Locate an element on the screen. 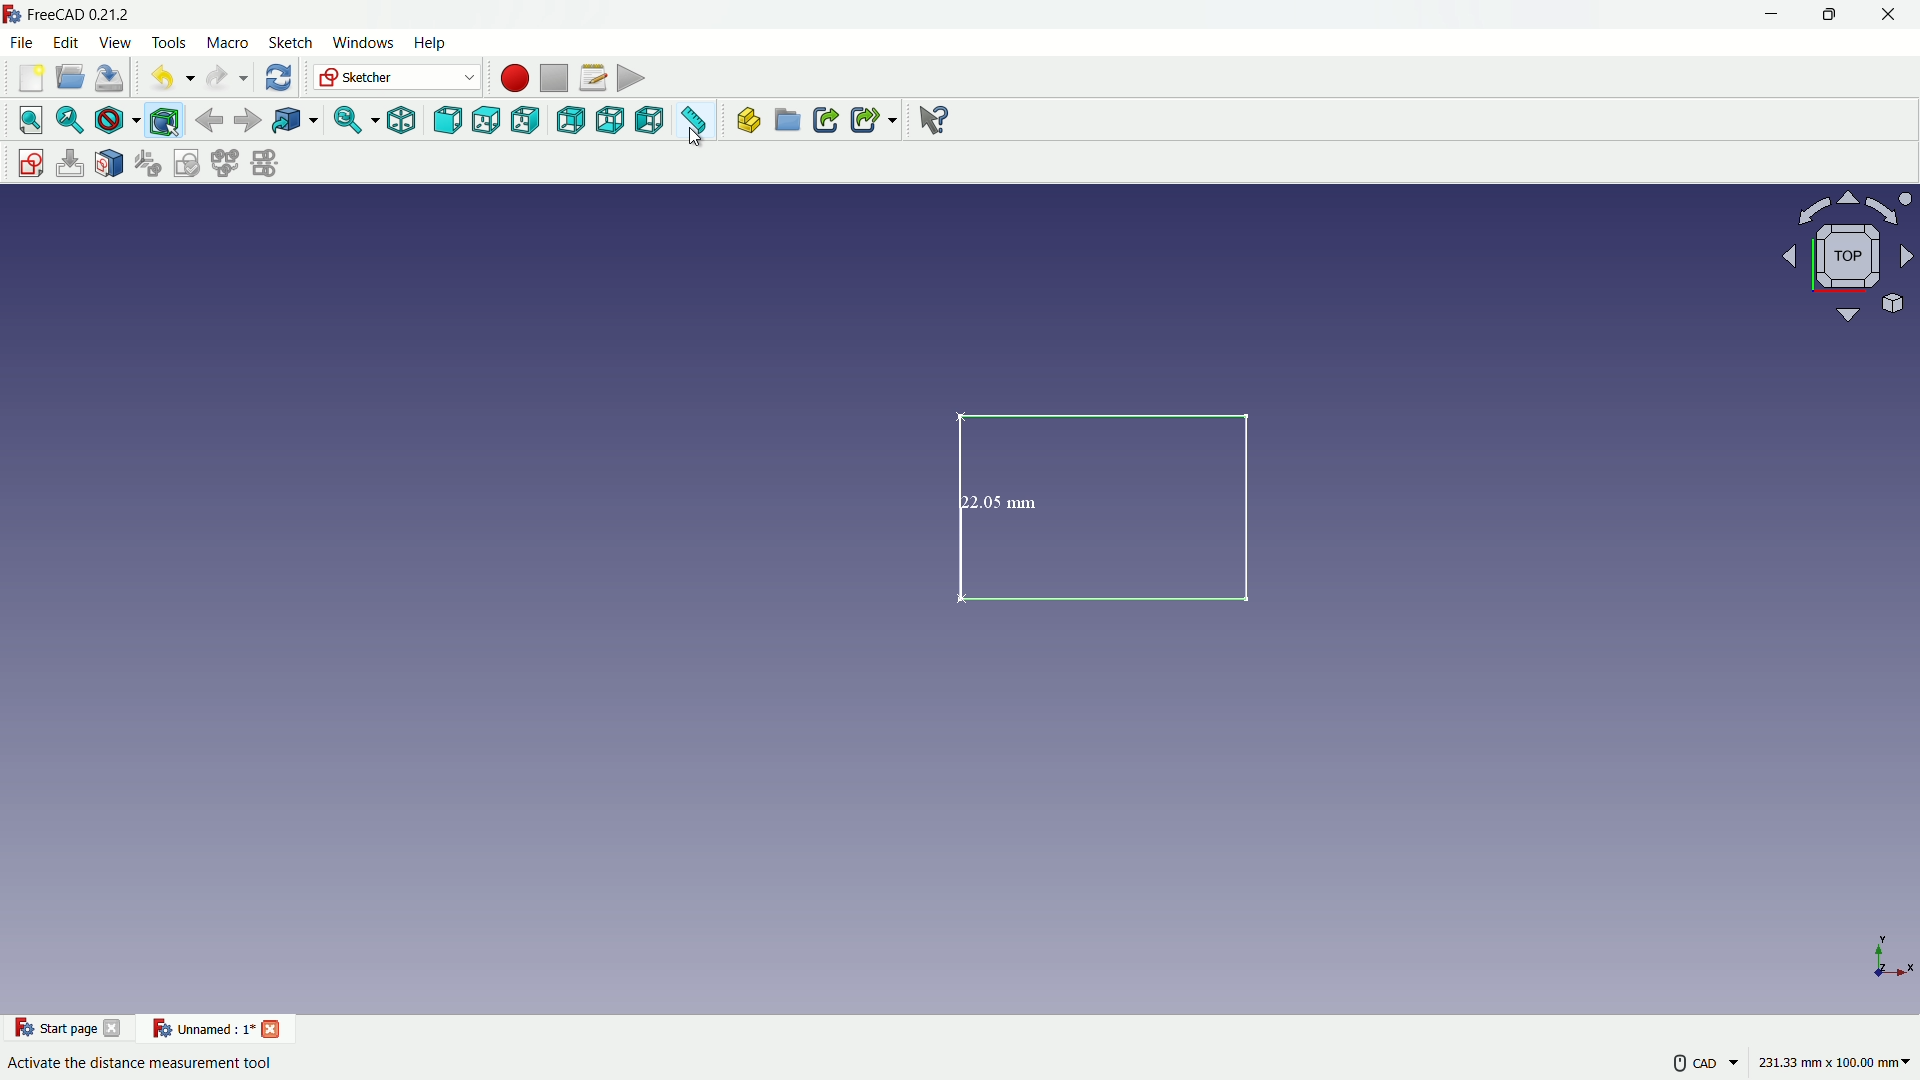 This screenshot has width=1920, height=1080. rotate or change view is located at coordinates (1838, 262).